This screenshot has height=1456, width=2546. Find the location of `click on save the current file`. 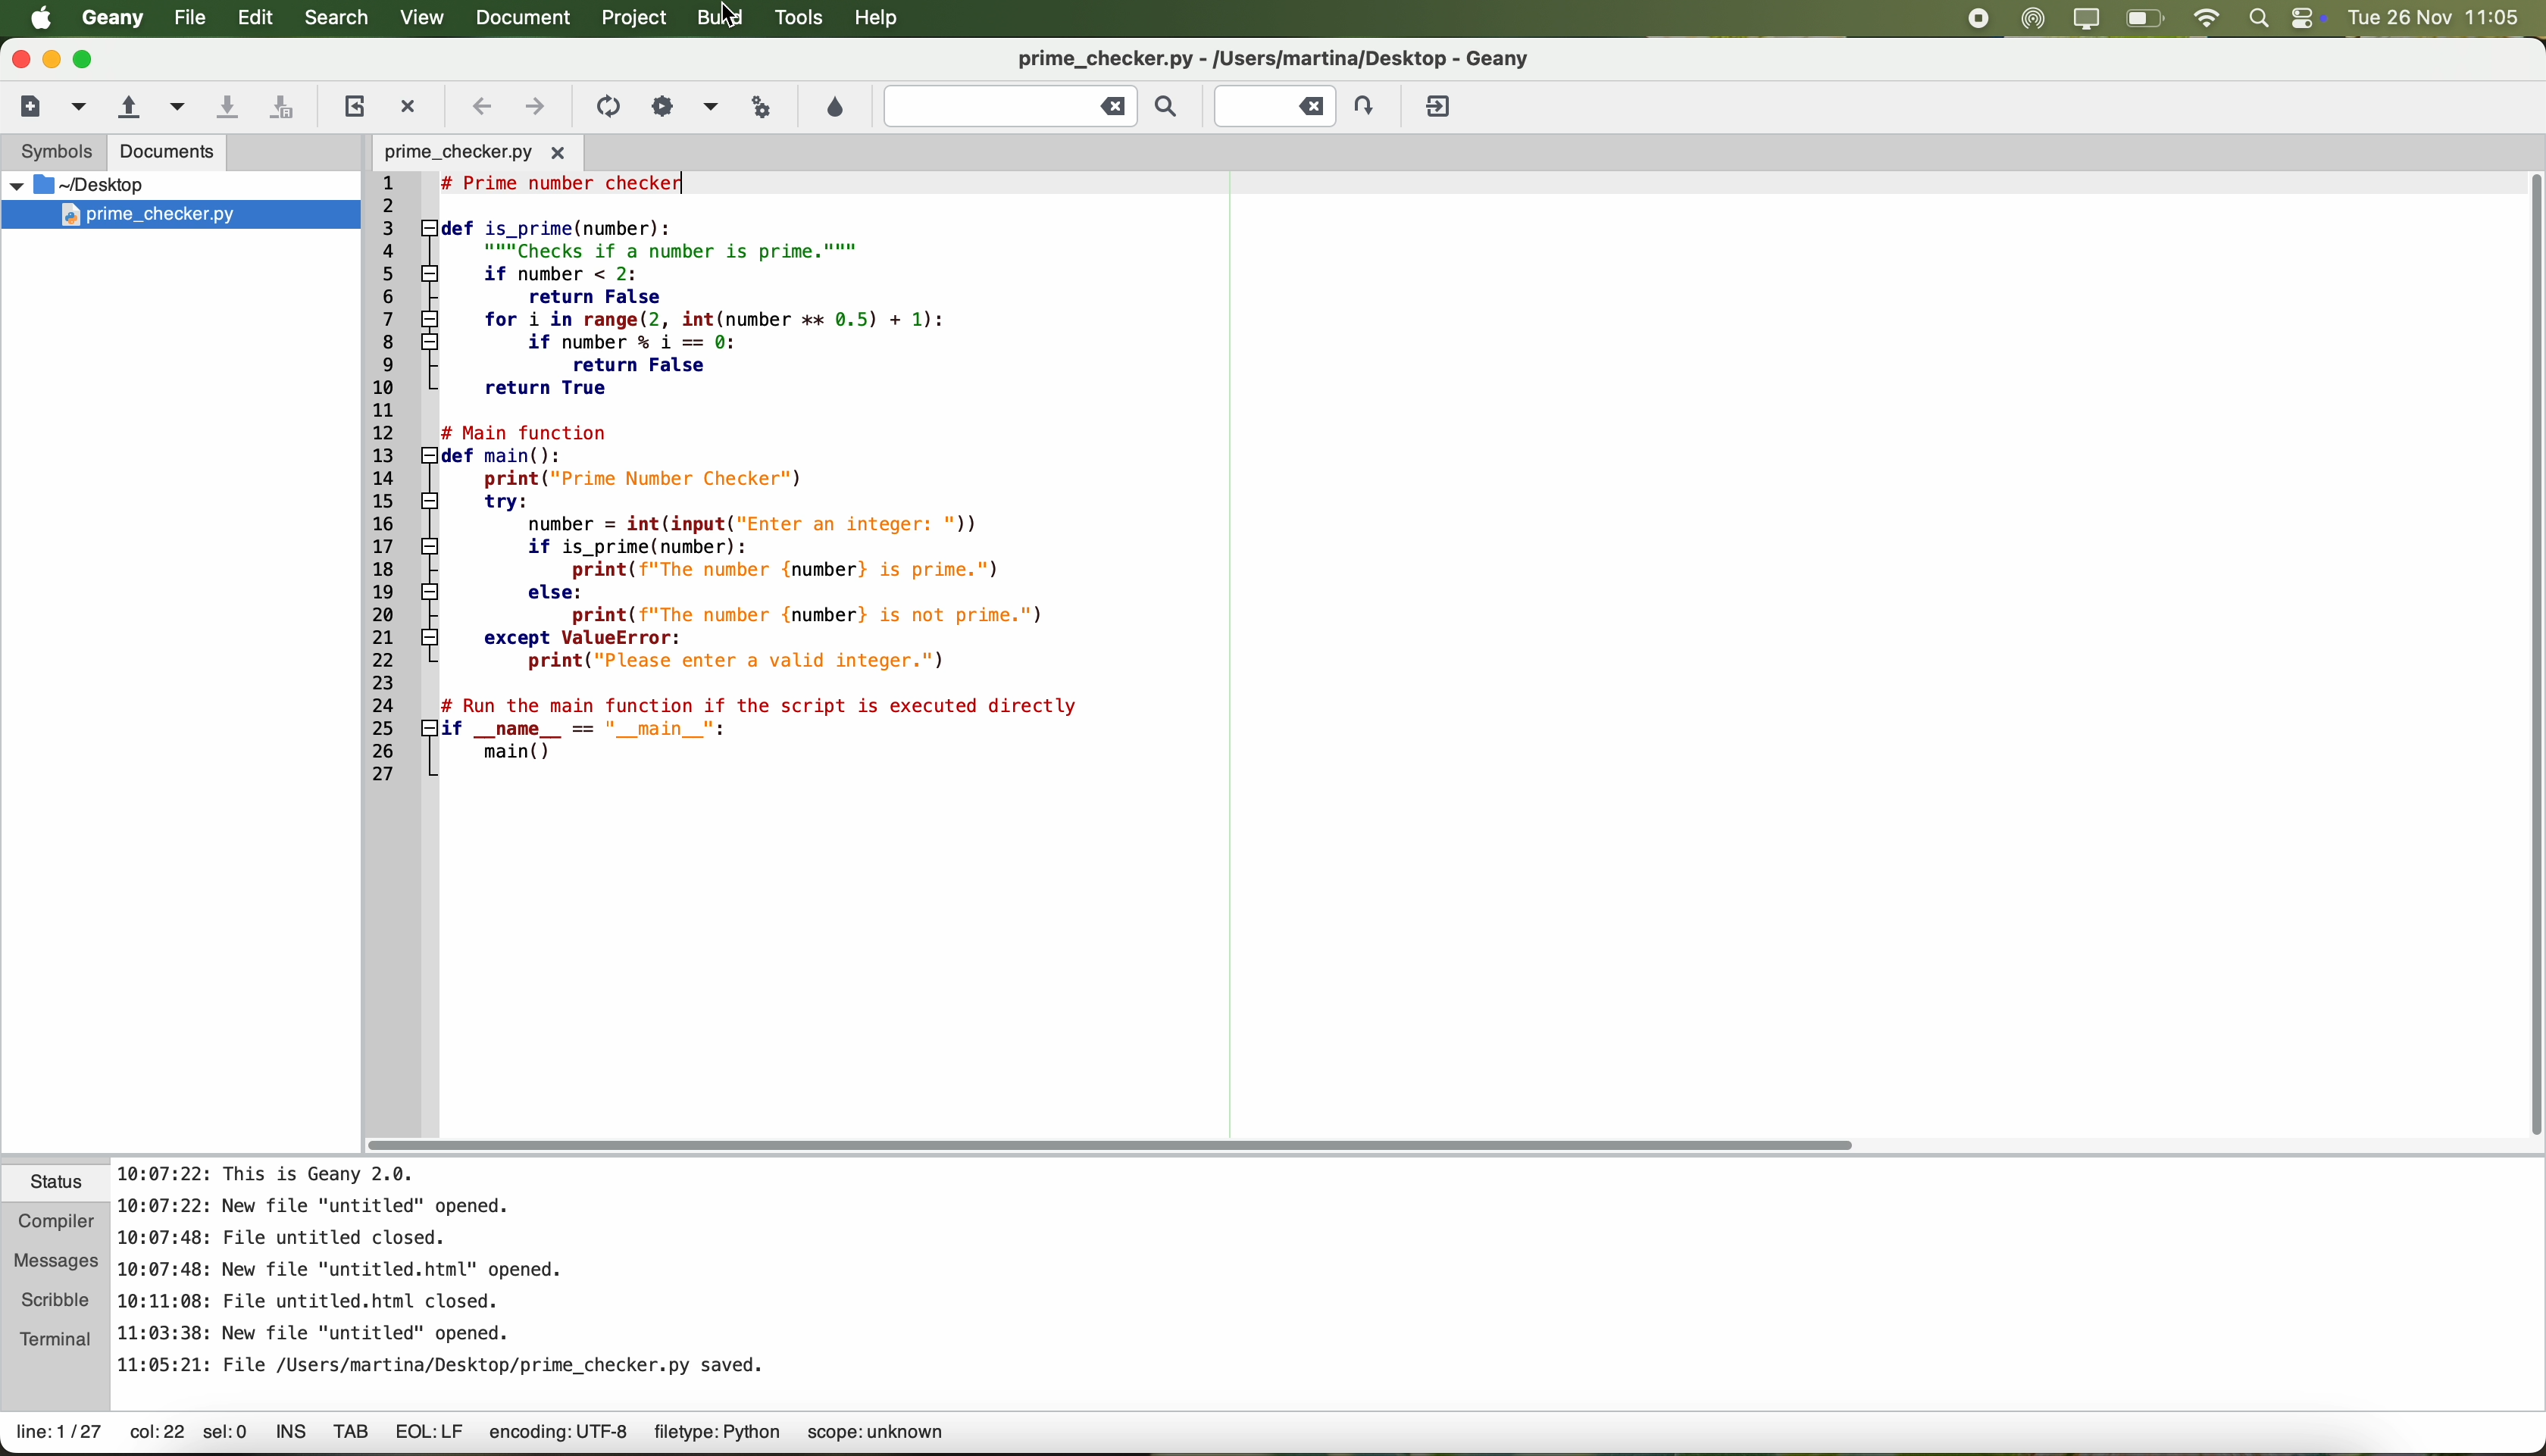

click on save the current file is located at coordinates (227, 106).